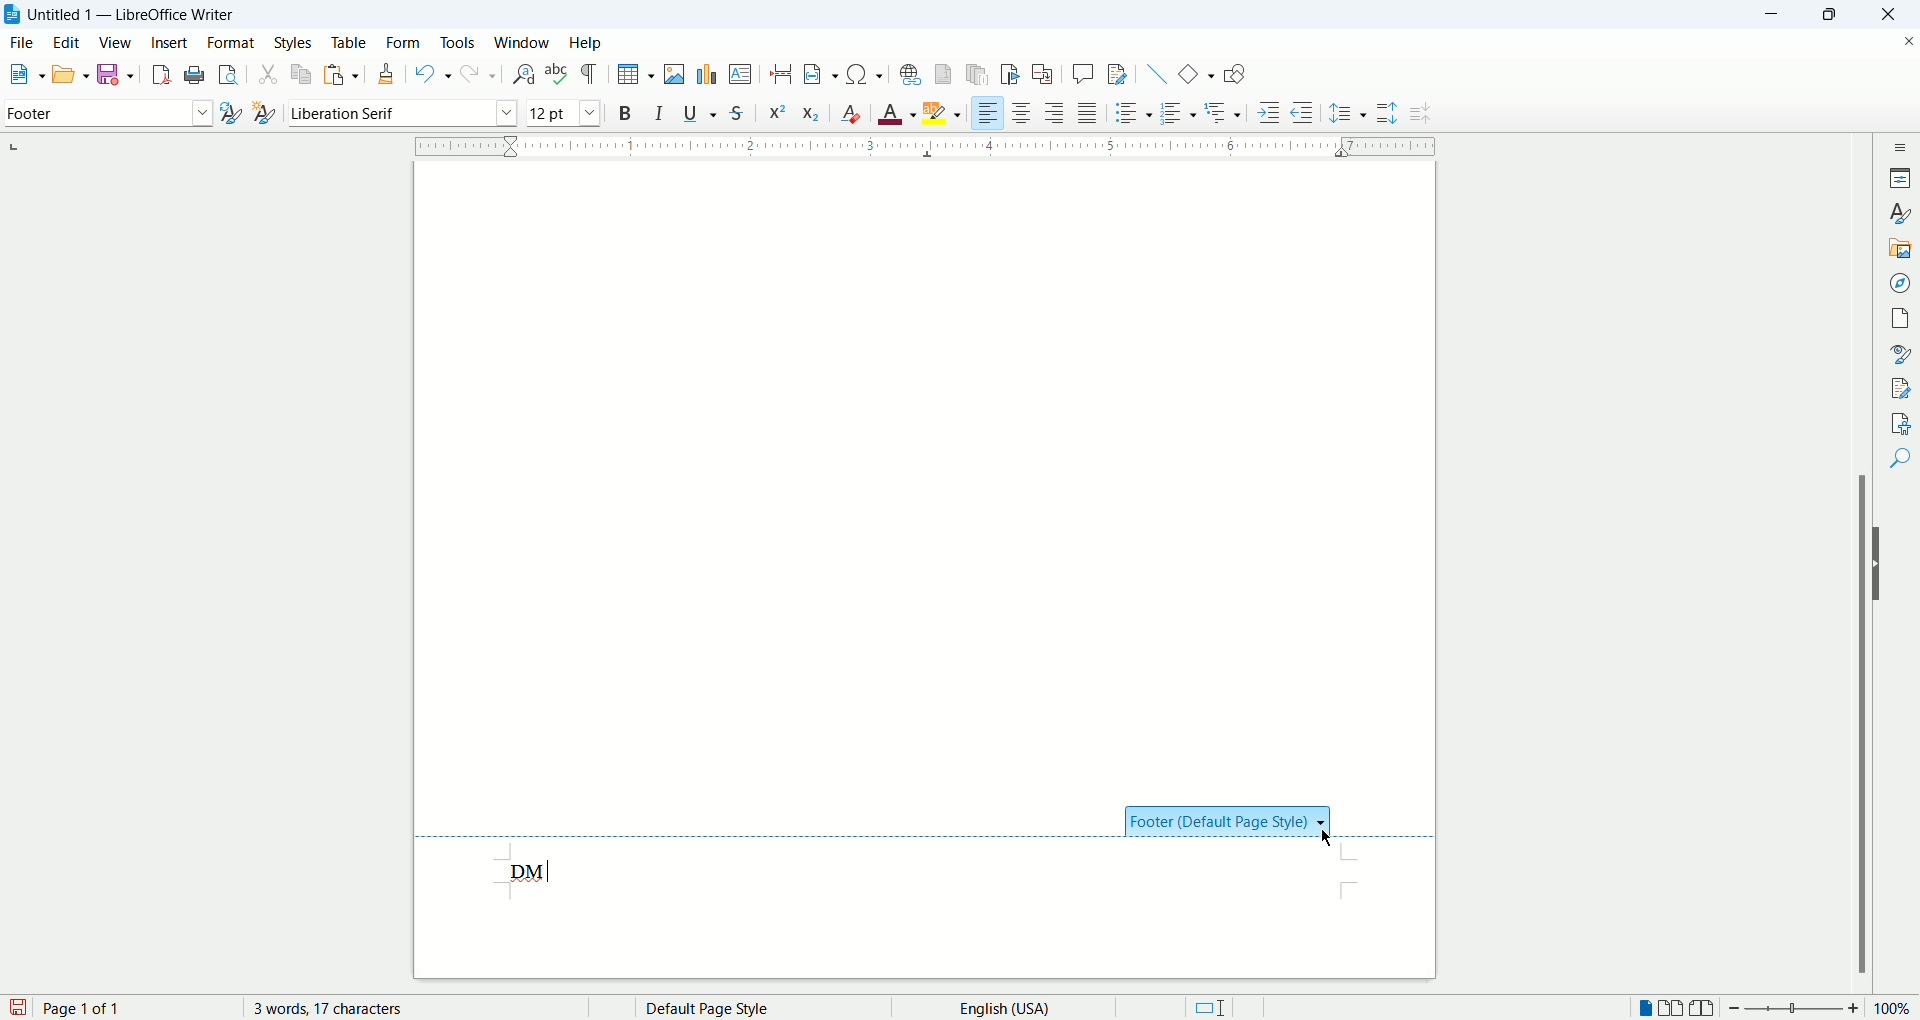  Describe the element at coordinates (296, 42) in the screenshot. I see `styles` at that location.